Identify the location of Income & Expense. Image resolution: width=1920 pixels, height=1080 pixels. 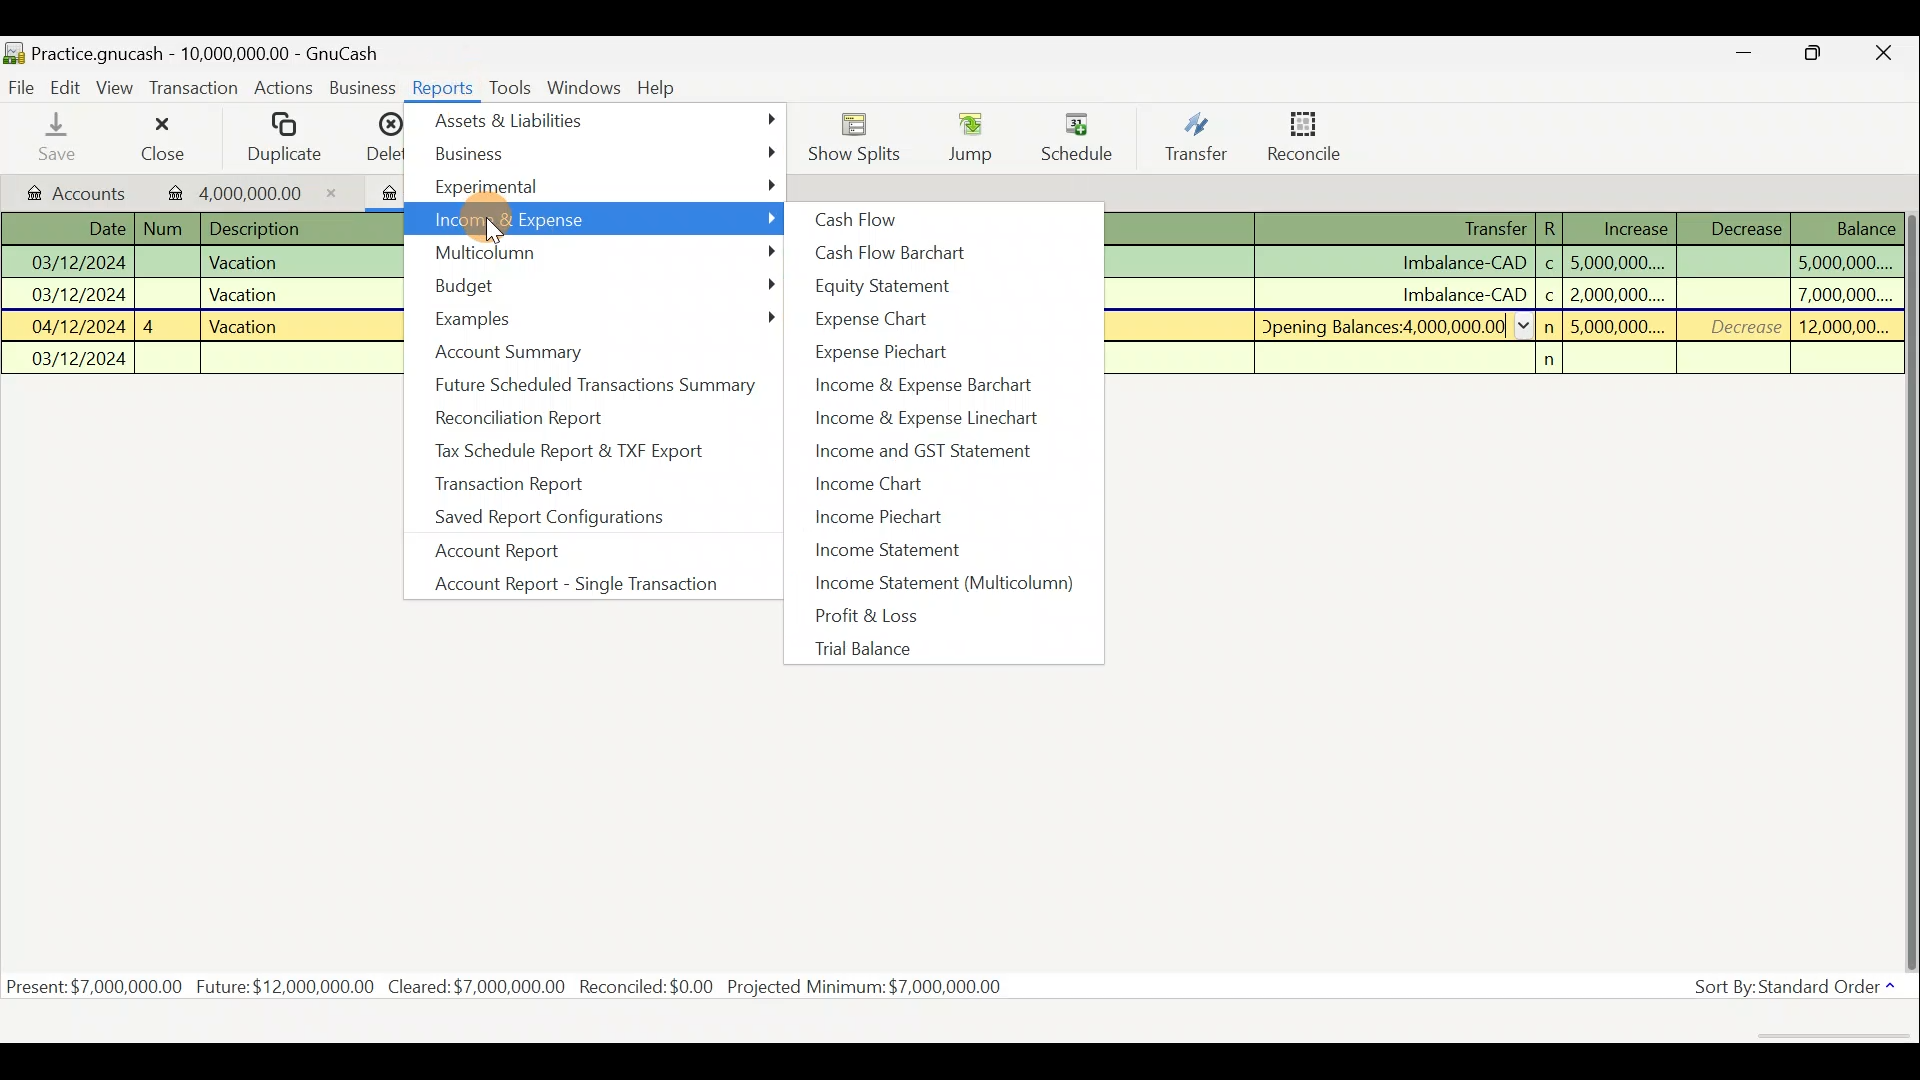
(597, 219).